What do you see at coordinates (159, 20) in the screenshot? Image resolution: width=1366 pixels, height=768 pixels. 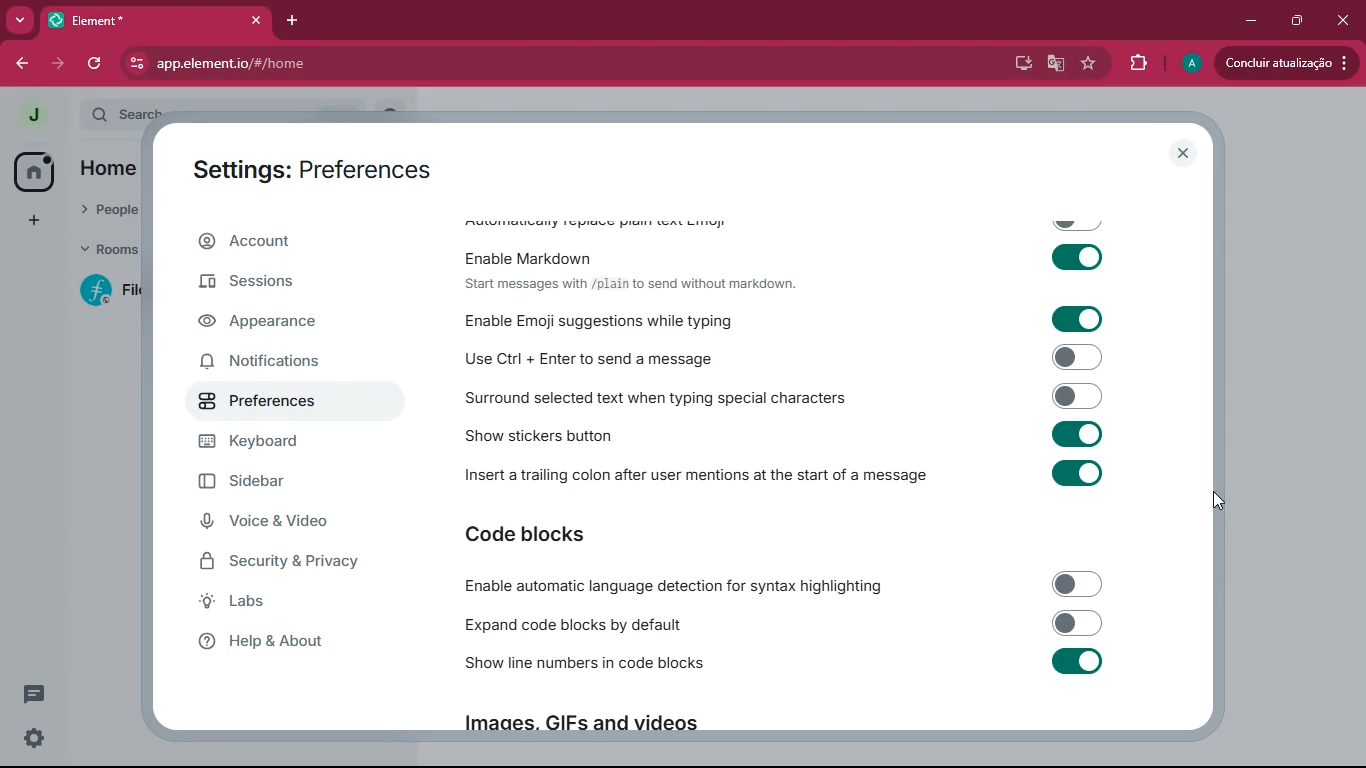 I see `element` at bounding box center [159, 20].